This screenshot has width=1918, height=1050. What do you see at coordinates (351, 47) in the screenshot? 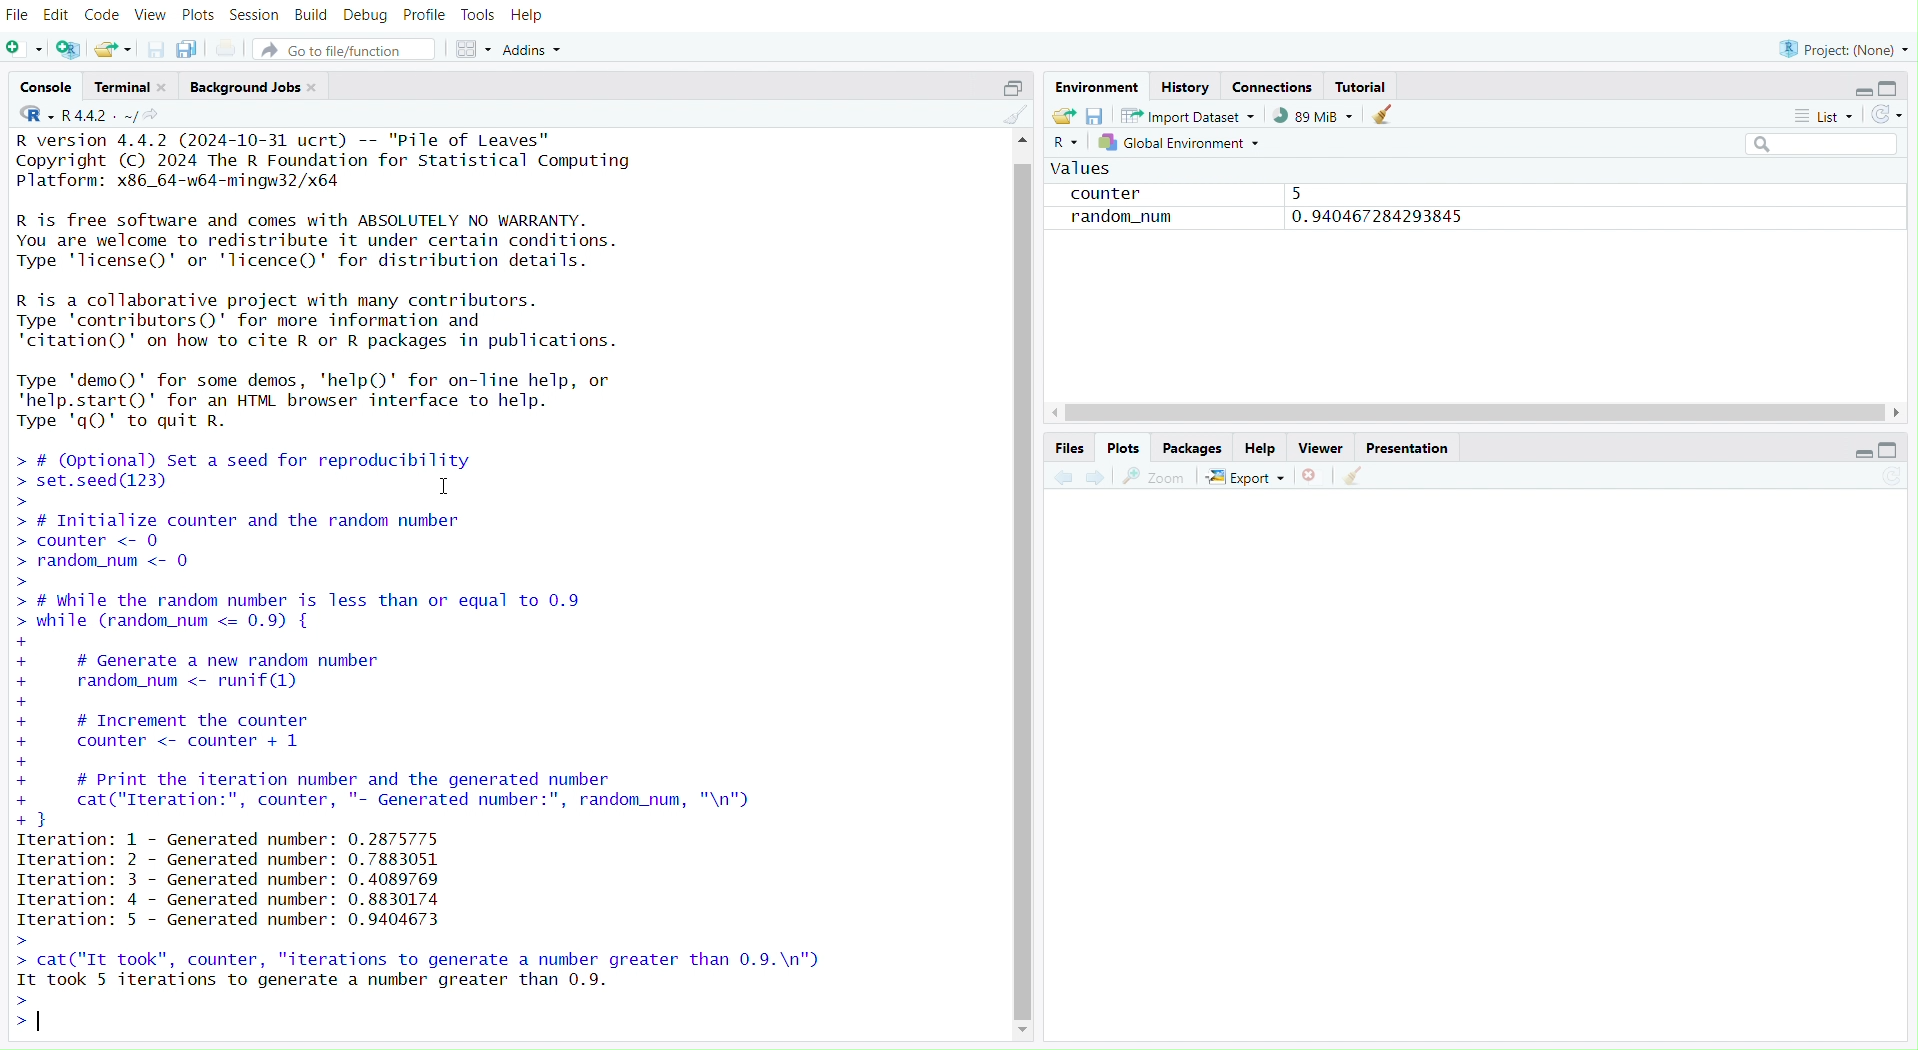
I see `Go to file/function` at bounding box center [351, 47].